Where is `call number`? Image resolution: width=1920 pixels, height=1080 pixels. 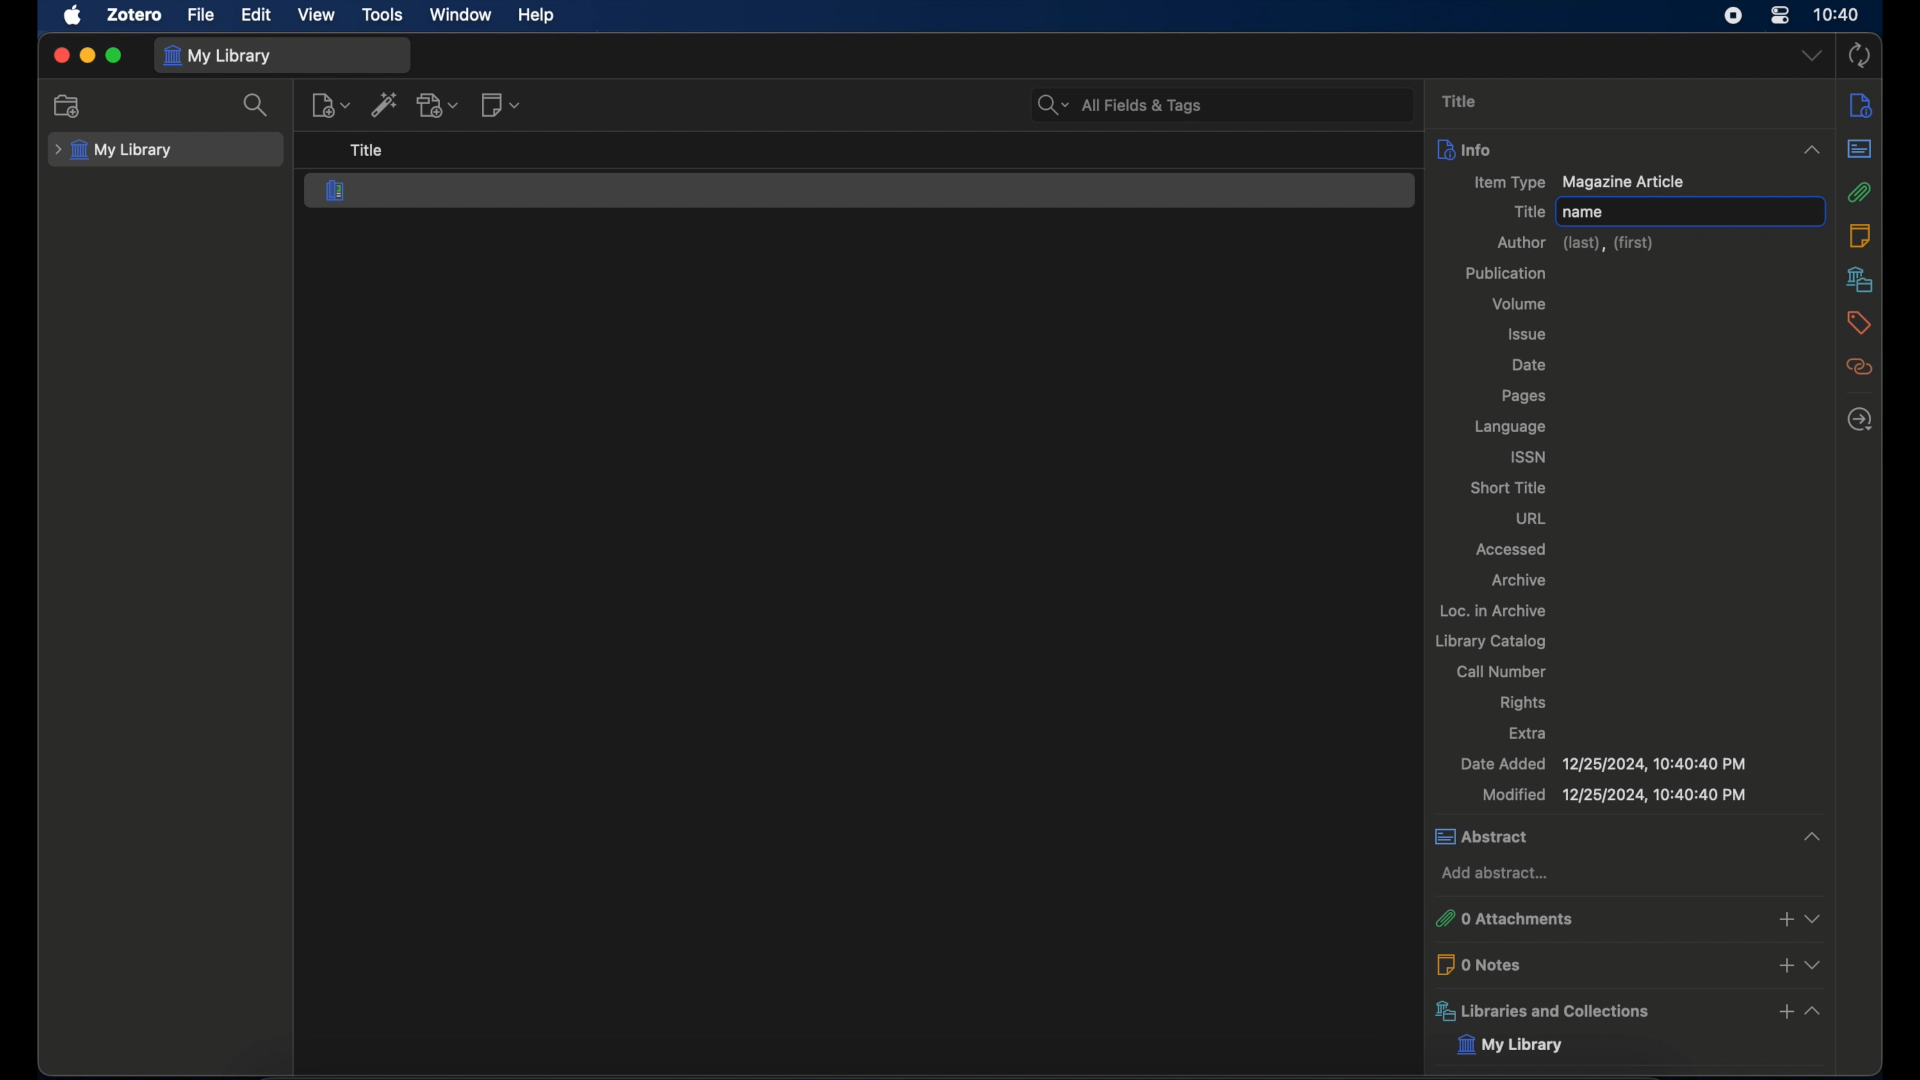 call number is located at coordinates (1501, 671).